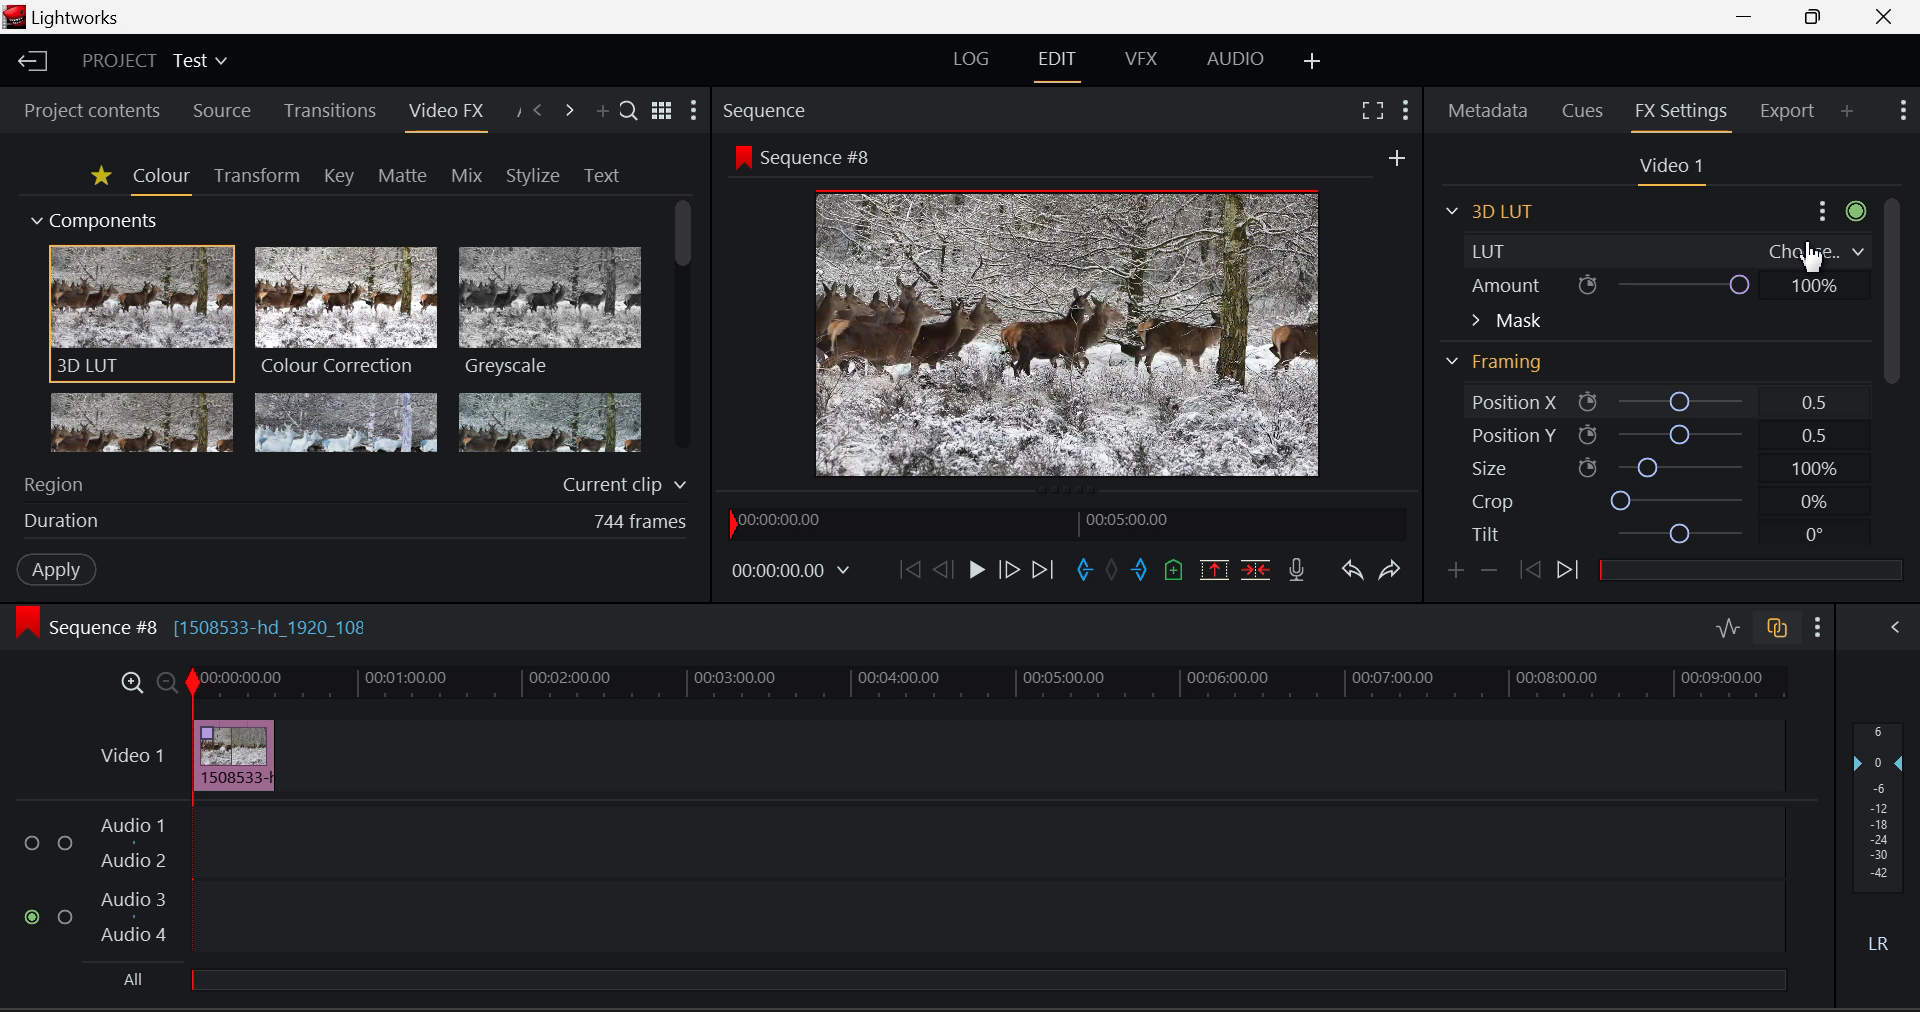  What do you see at coordinates (991, 685) in the screenshot?
I see `Project Timeline` at bounding box center [991, 685].